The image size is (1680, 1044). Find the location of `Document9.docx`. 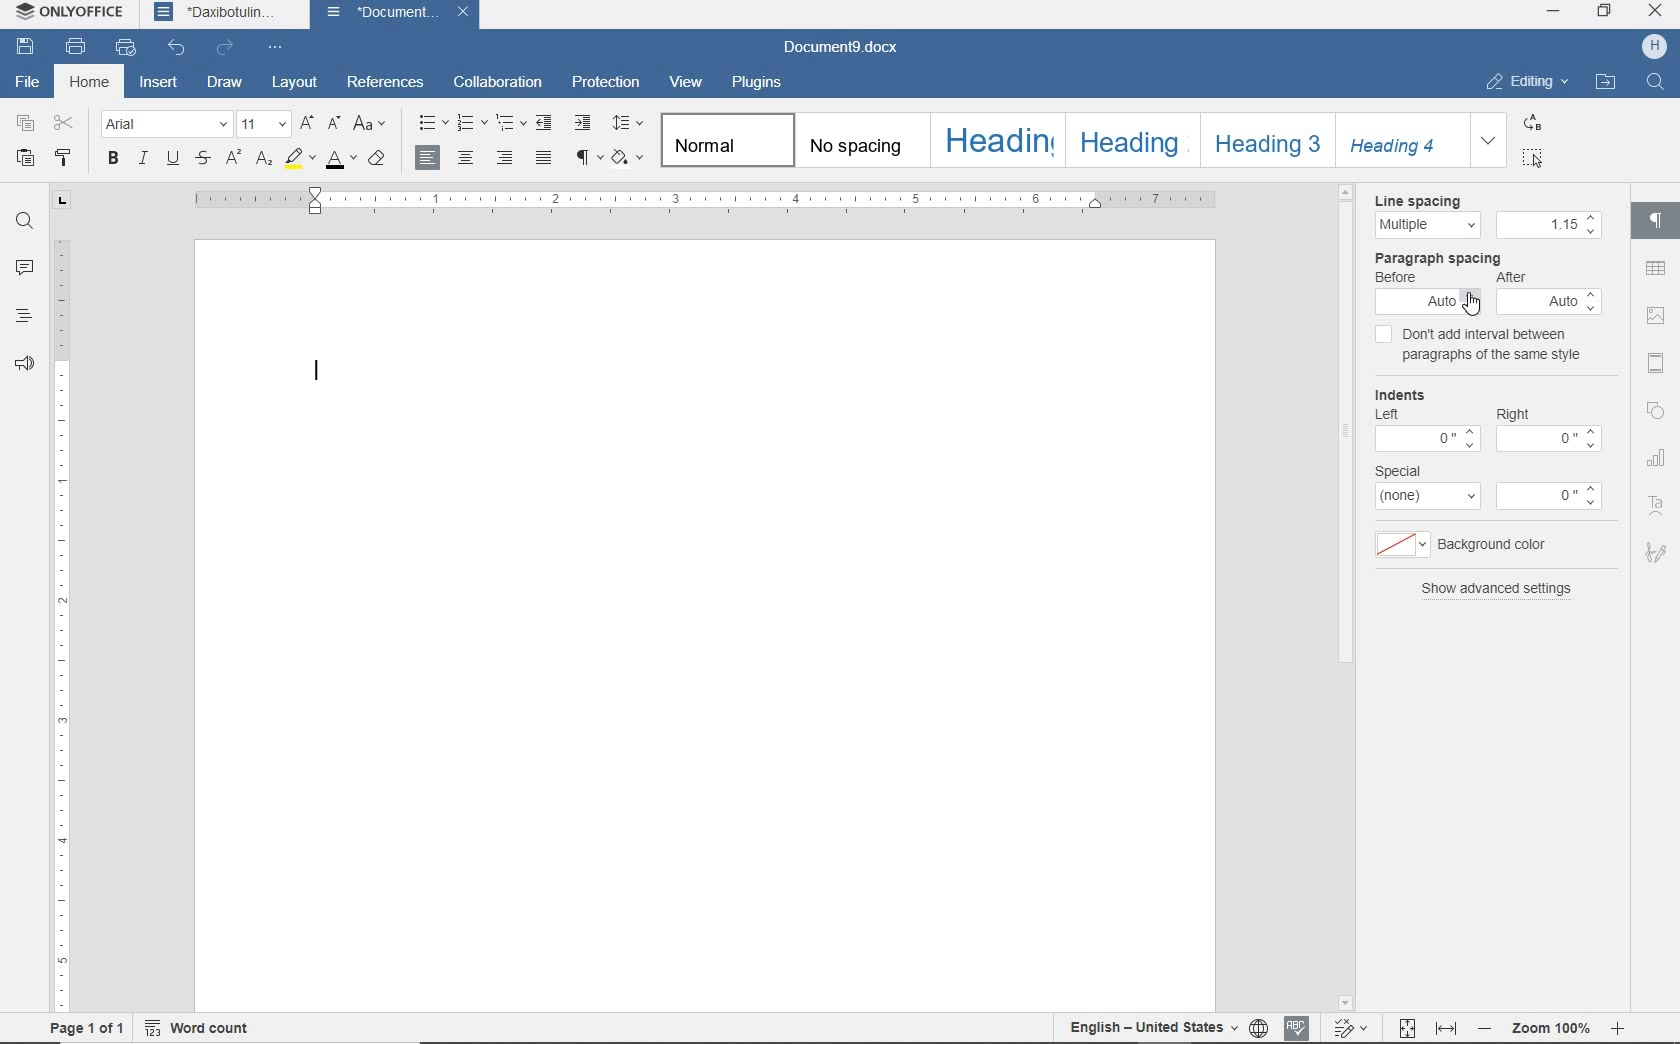

Document9.docx is located at coordinates (840, 48).